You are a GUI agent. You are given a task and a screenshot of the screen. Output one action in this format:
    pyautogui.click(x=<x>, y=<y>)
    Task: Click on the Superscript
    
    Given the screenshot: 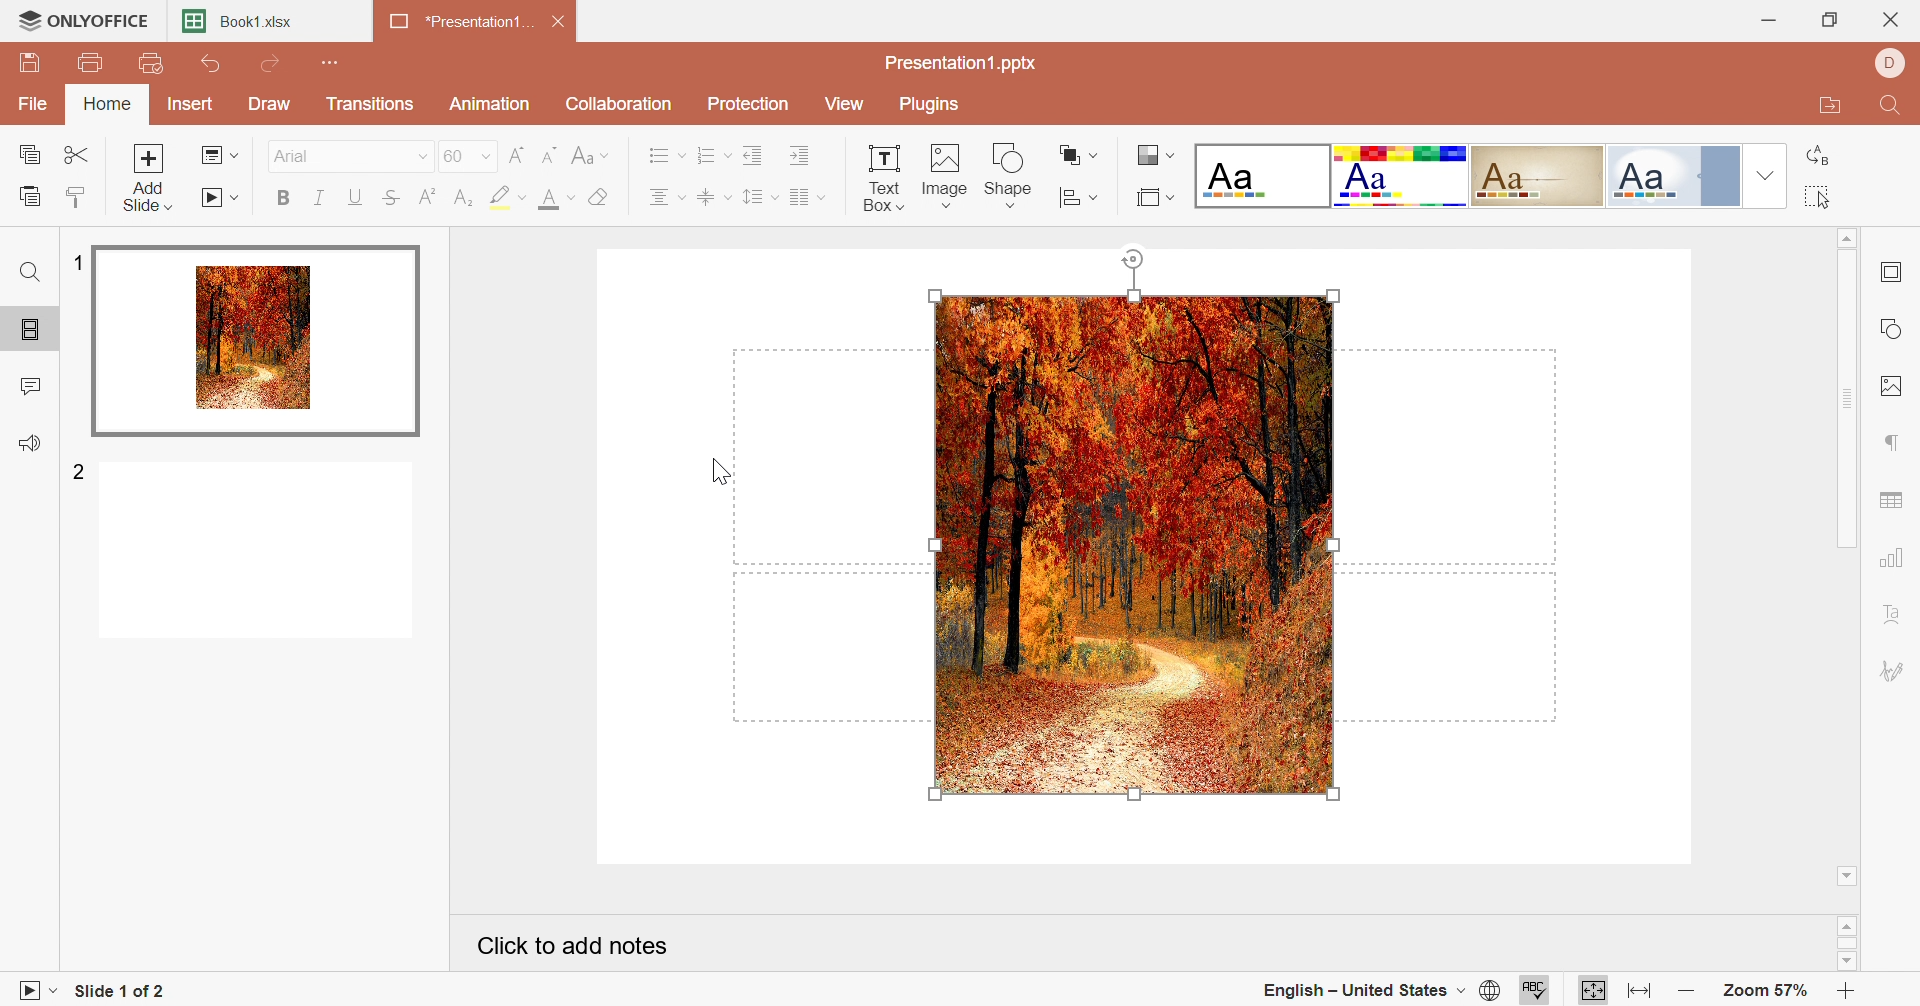 What is the action you would take?
    pyautogui.click(x=426, y=194)
    